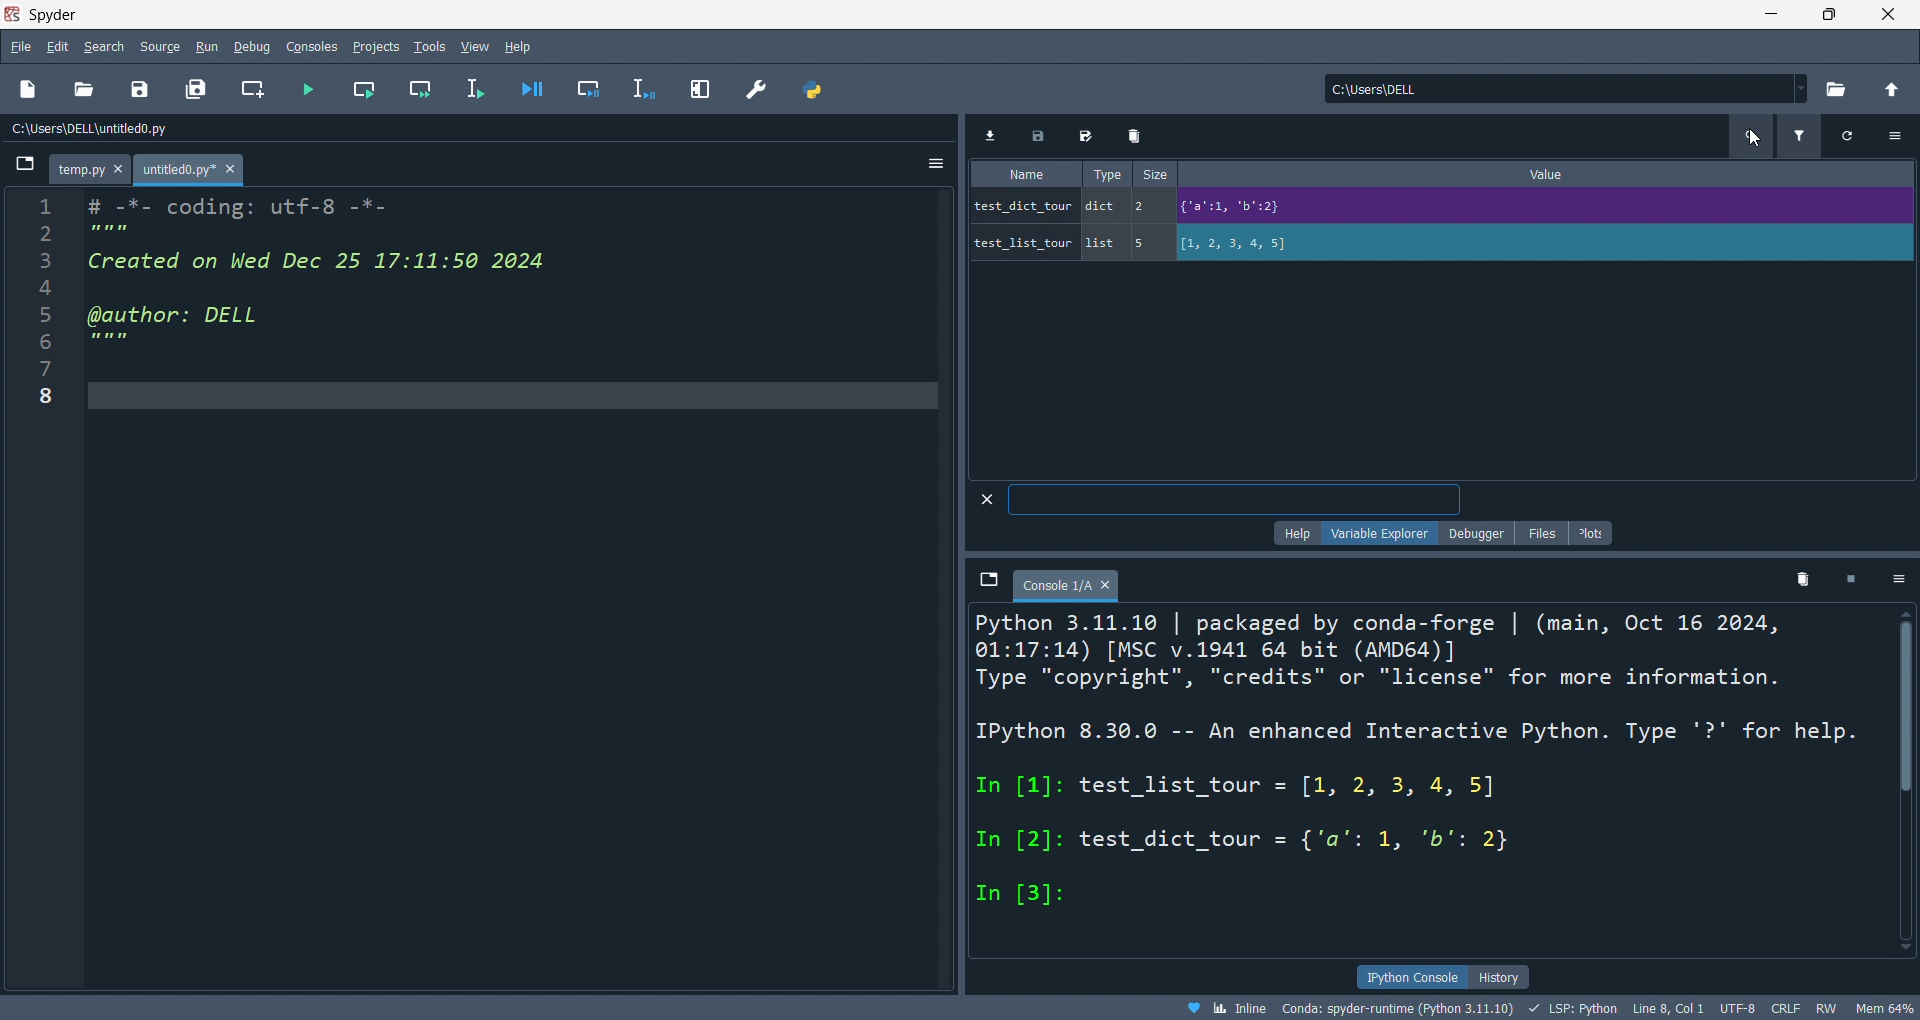 The height and width of the screenshot is (1020, 1920). I want to click on file, so click(18, 47).